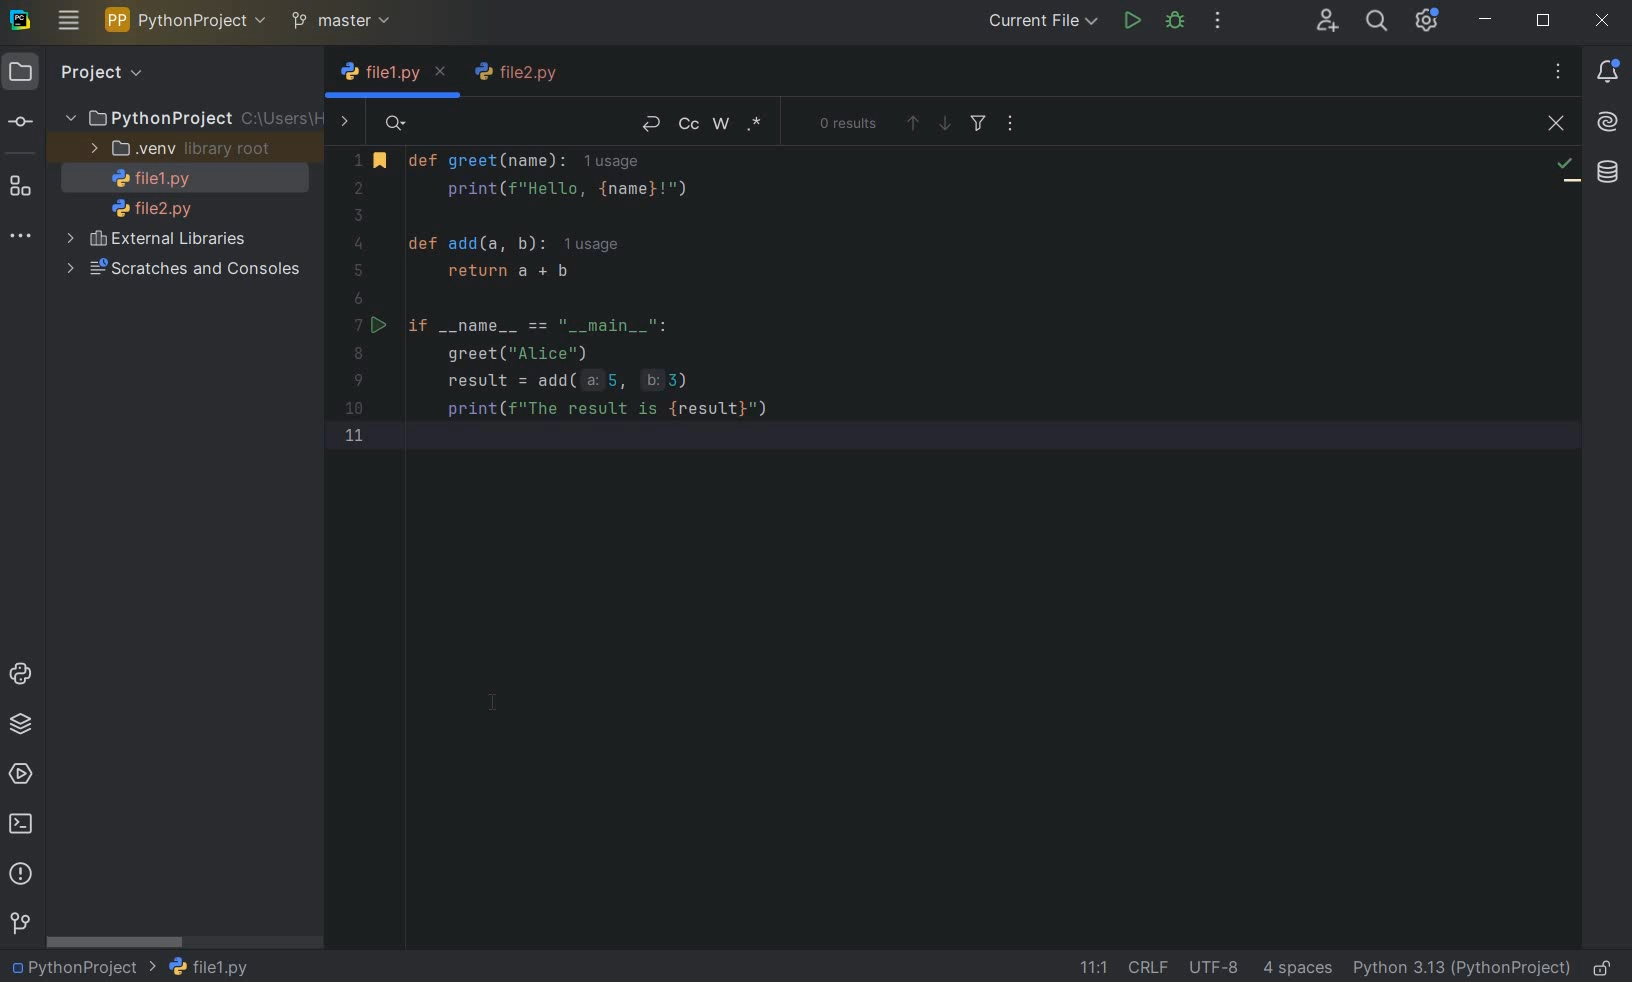  I want to click on NOTIFICATIONS, so click(1608, 72).